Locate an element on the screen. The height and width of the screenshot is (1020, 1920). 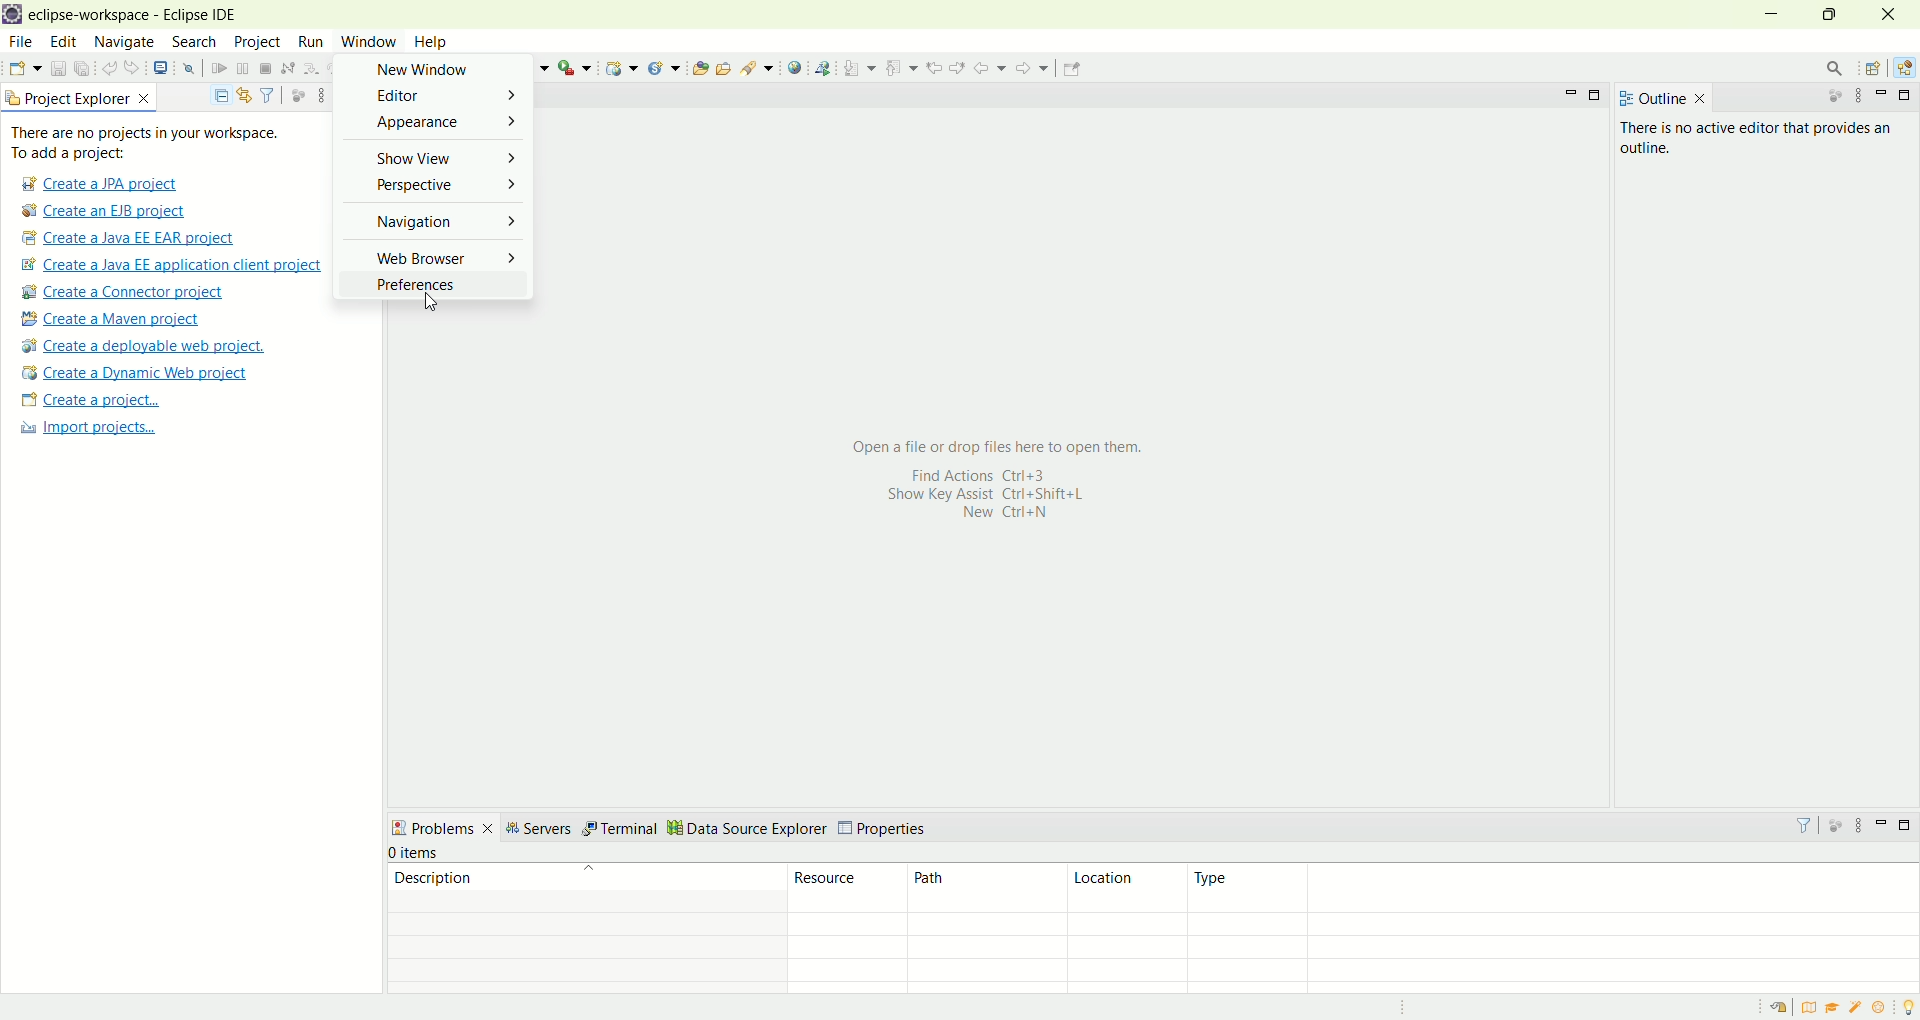
new window is located at coordinates (431, 70).